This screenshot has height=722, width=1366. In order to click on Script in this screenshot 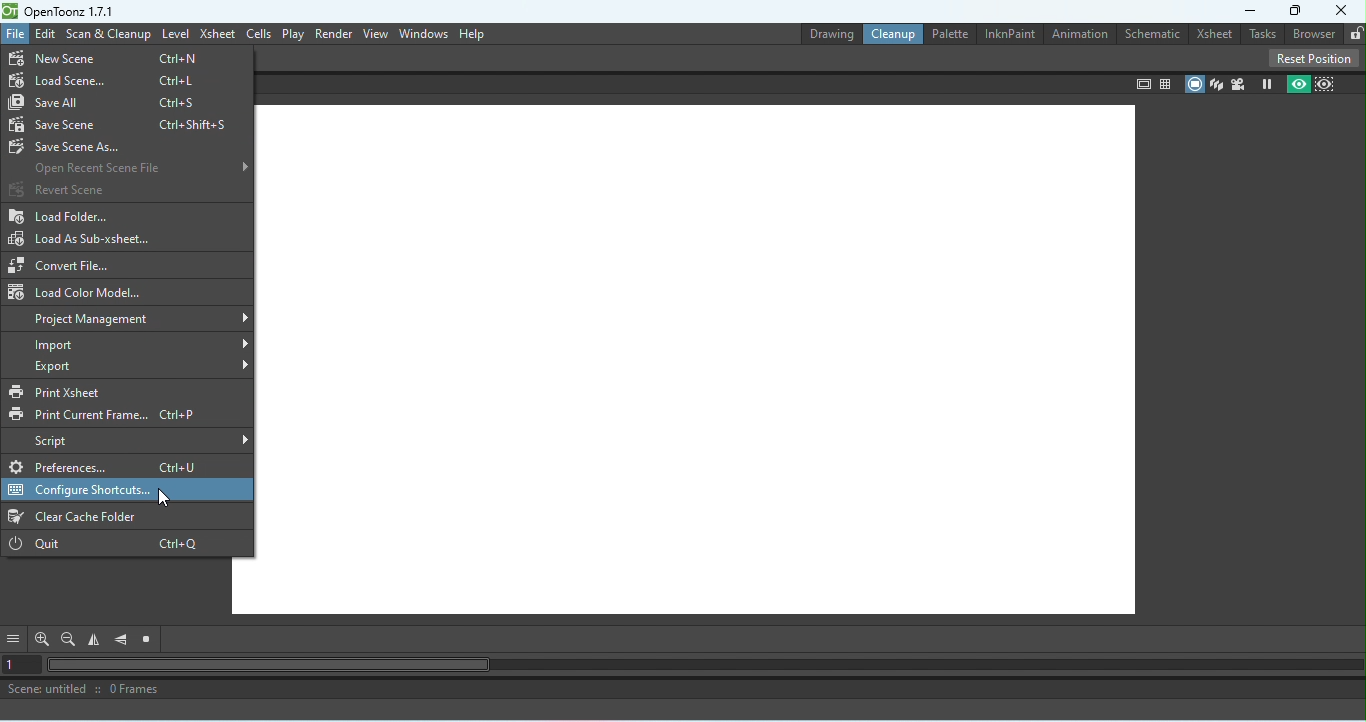, I will do `click(135, 441)`.